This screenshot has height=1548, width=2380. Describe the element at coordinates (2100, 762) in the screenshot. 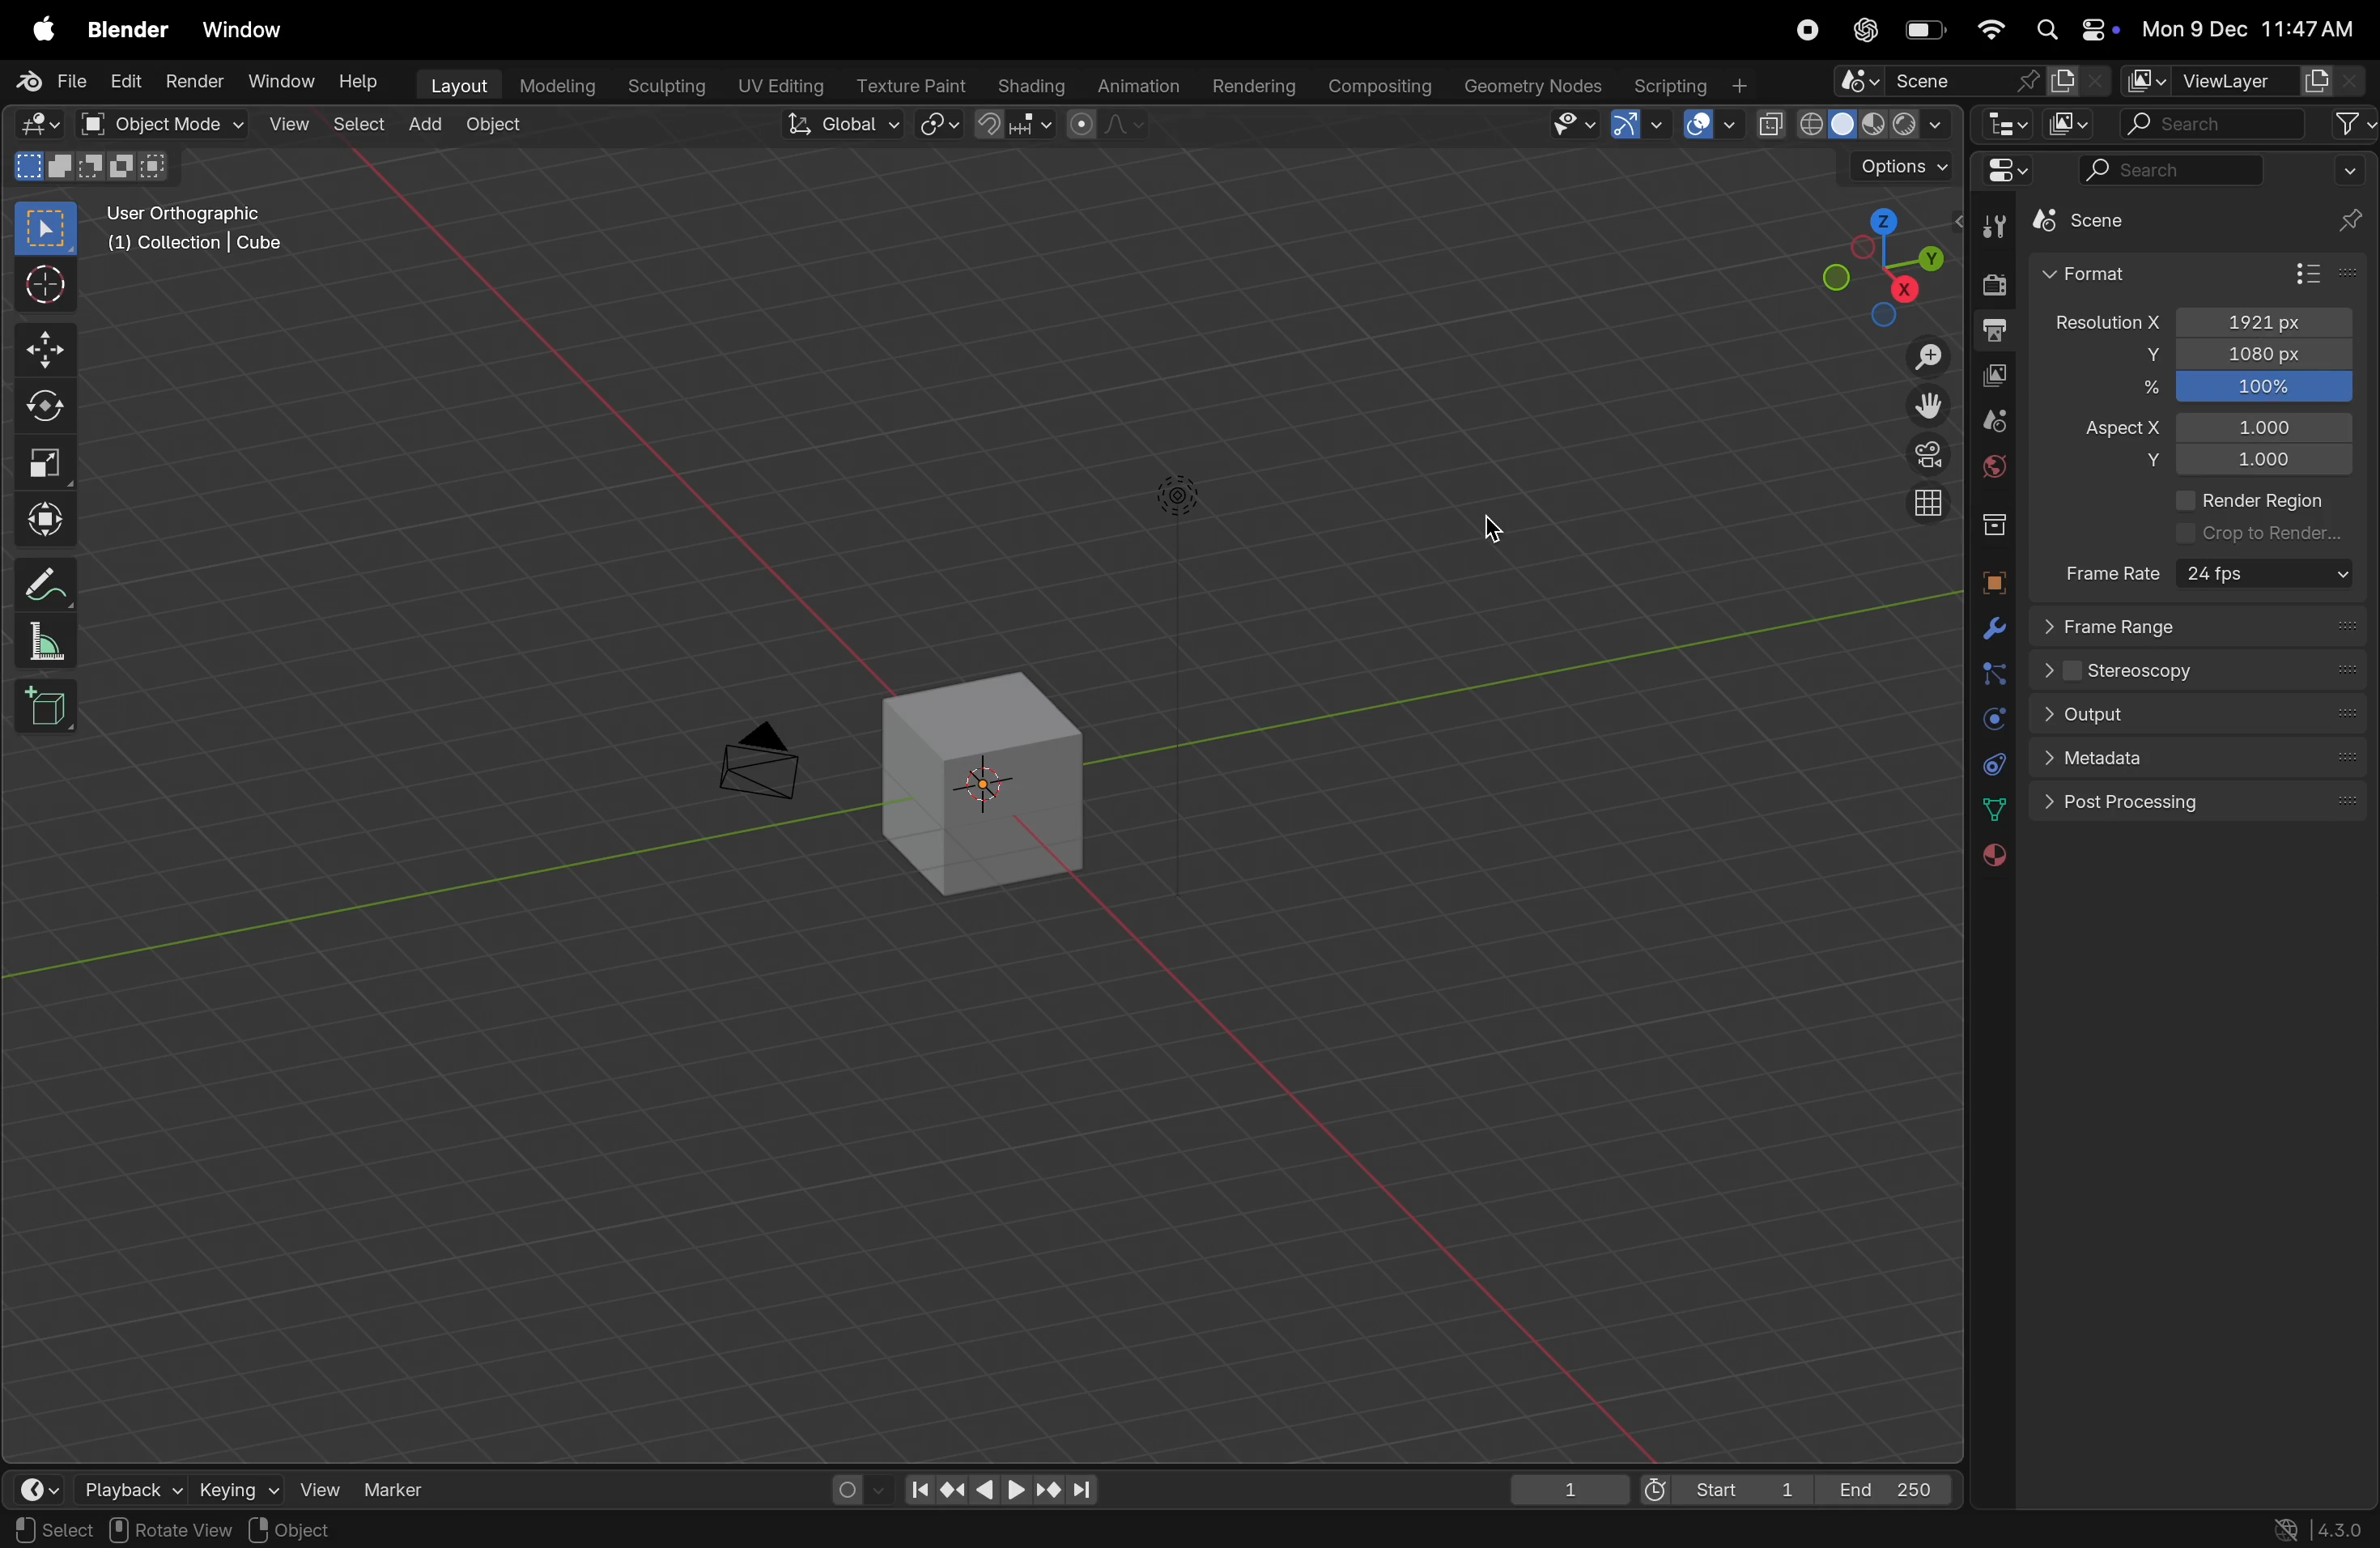

I see `metadata` at that location.